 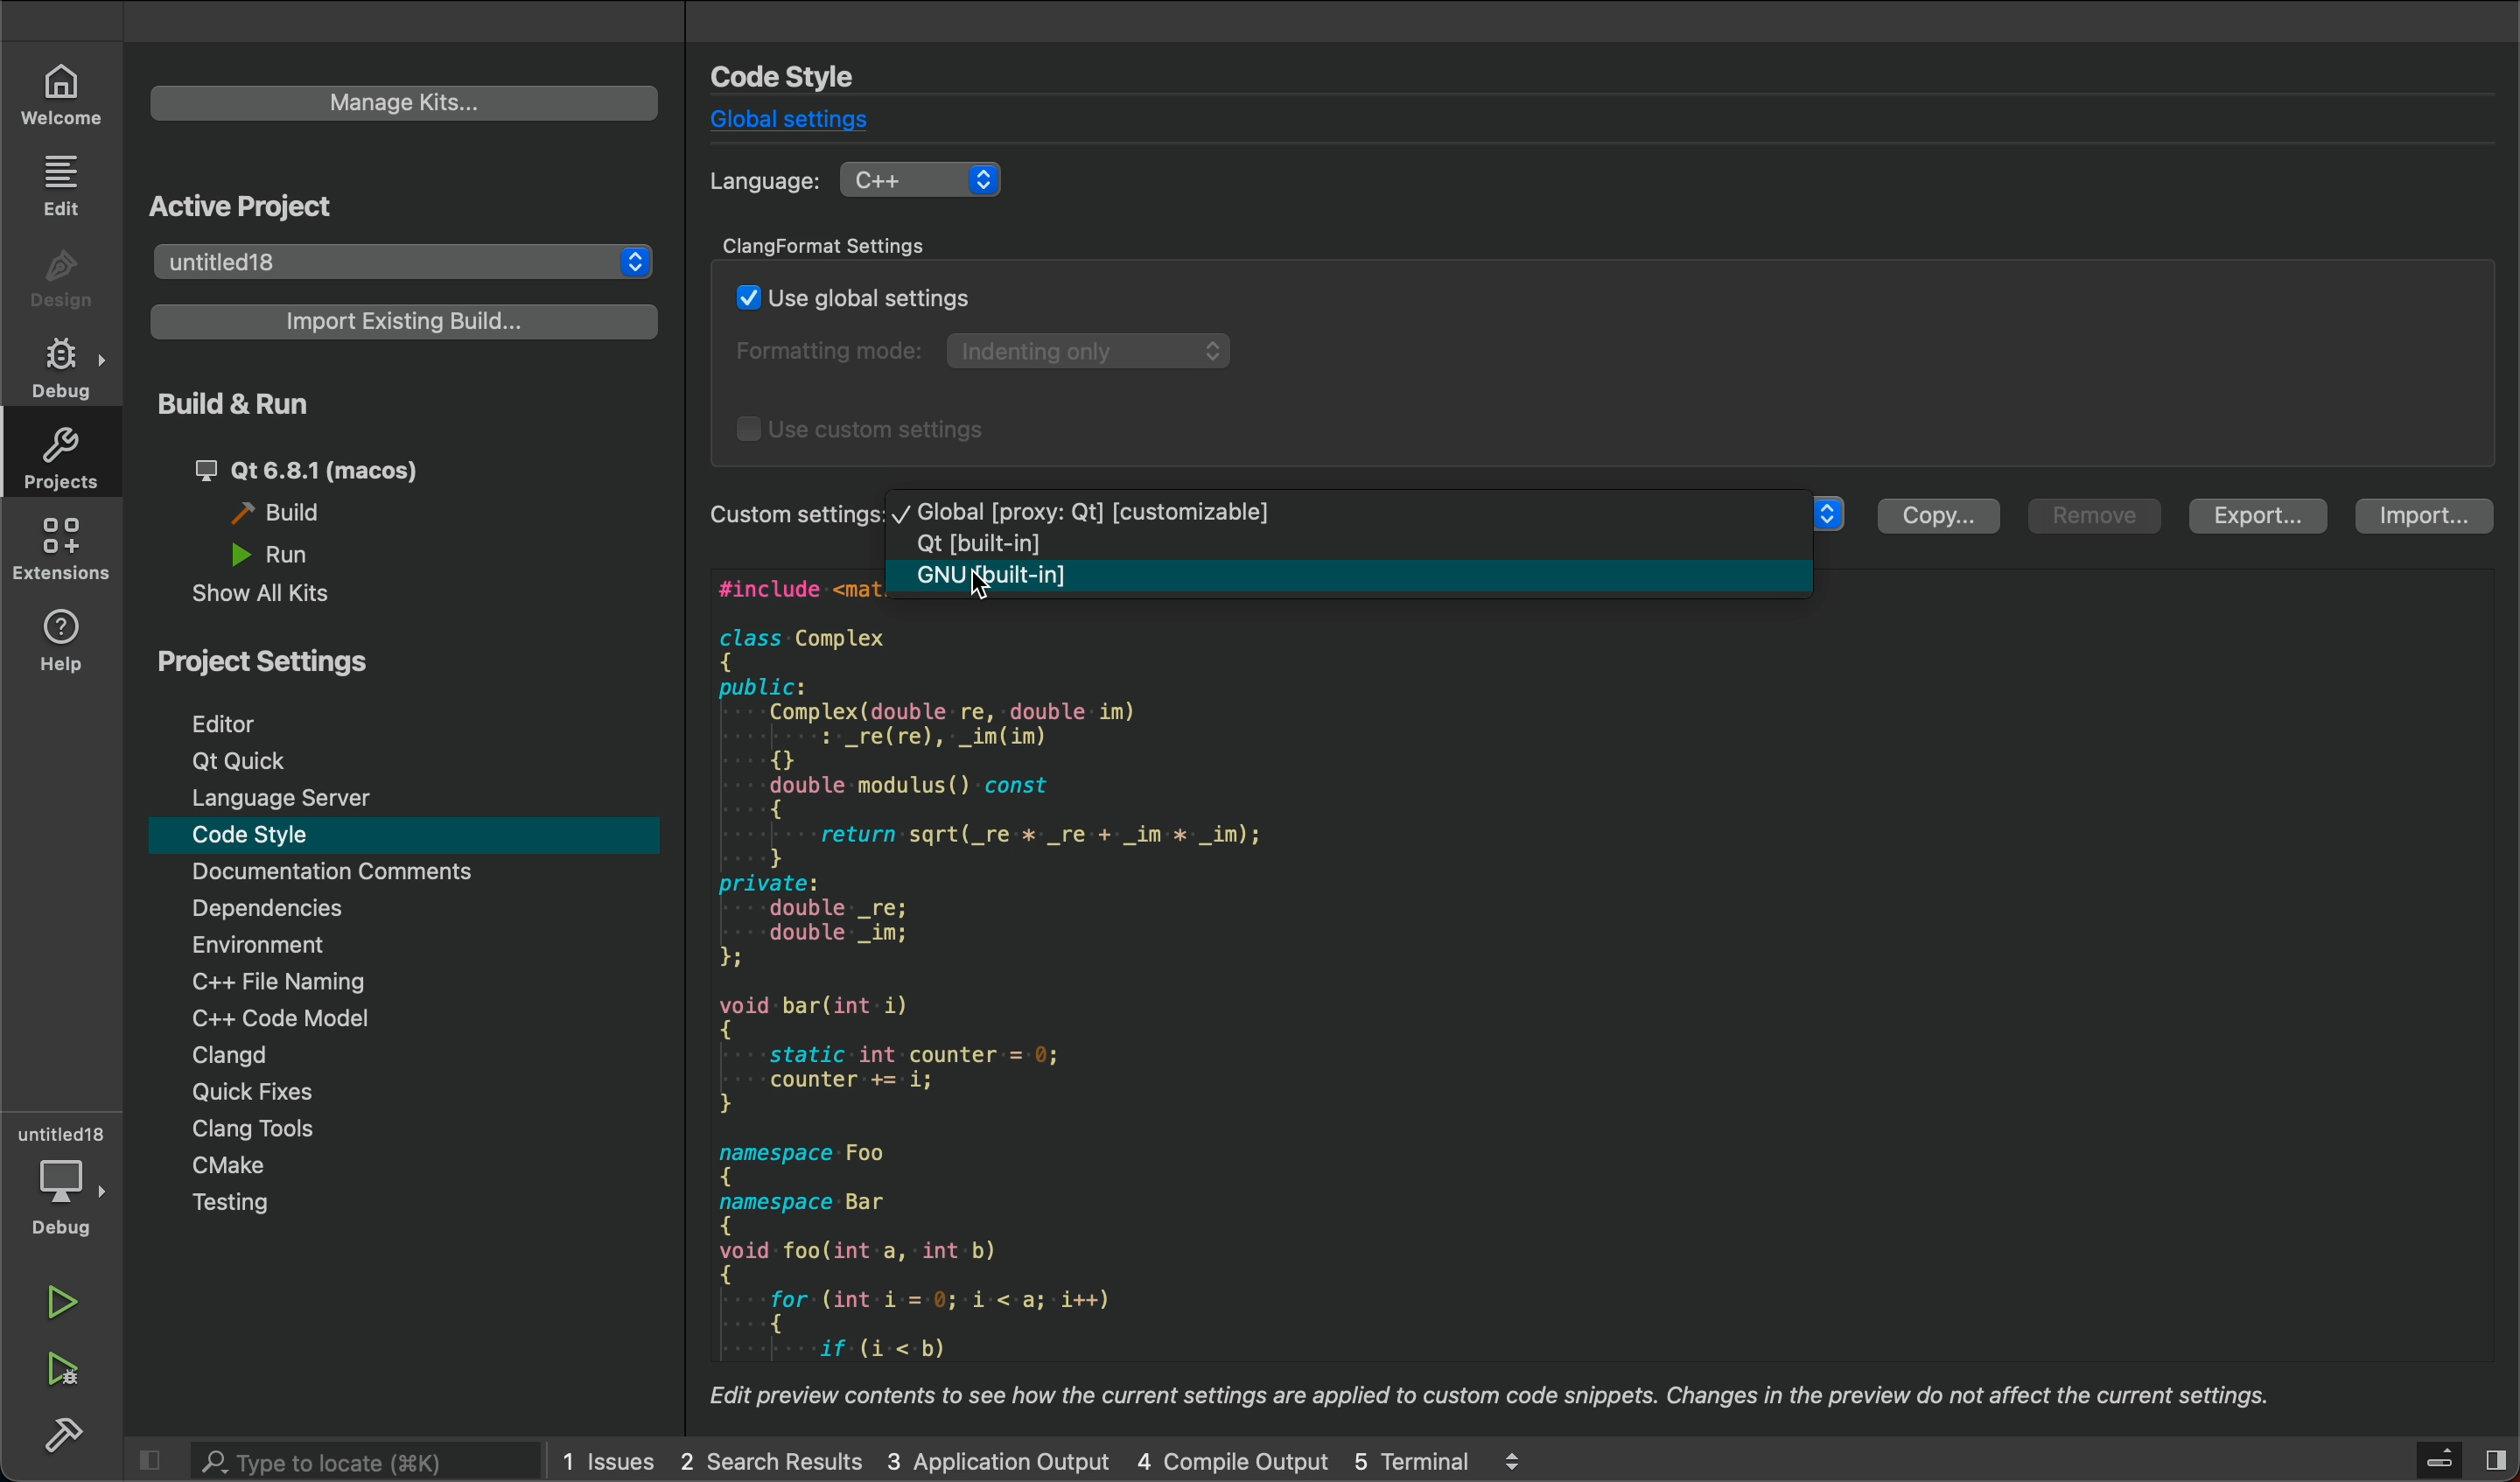 I want to click on build, so click(x=60, y=1434).